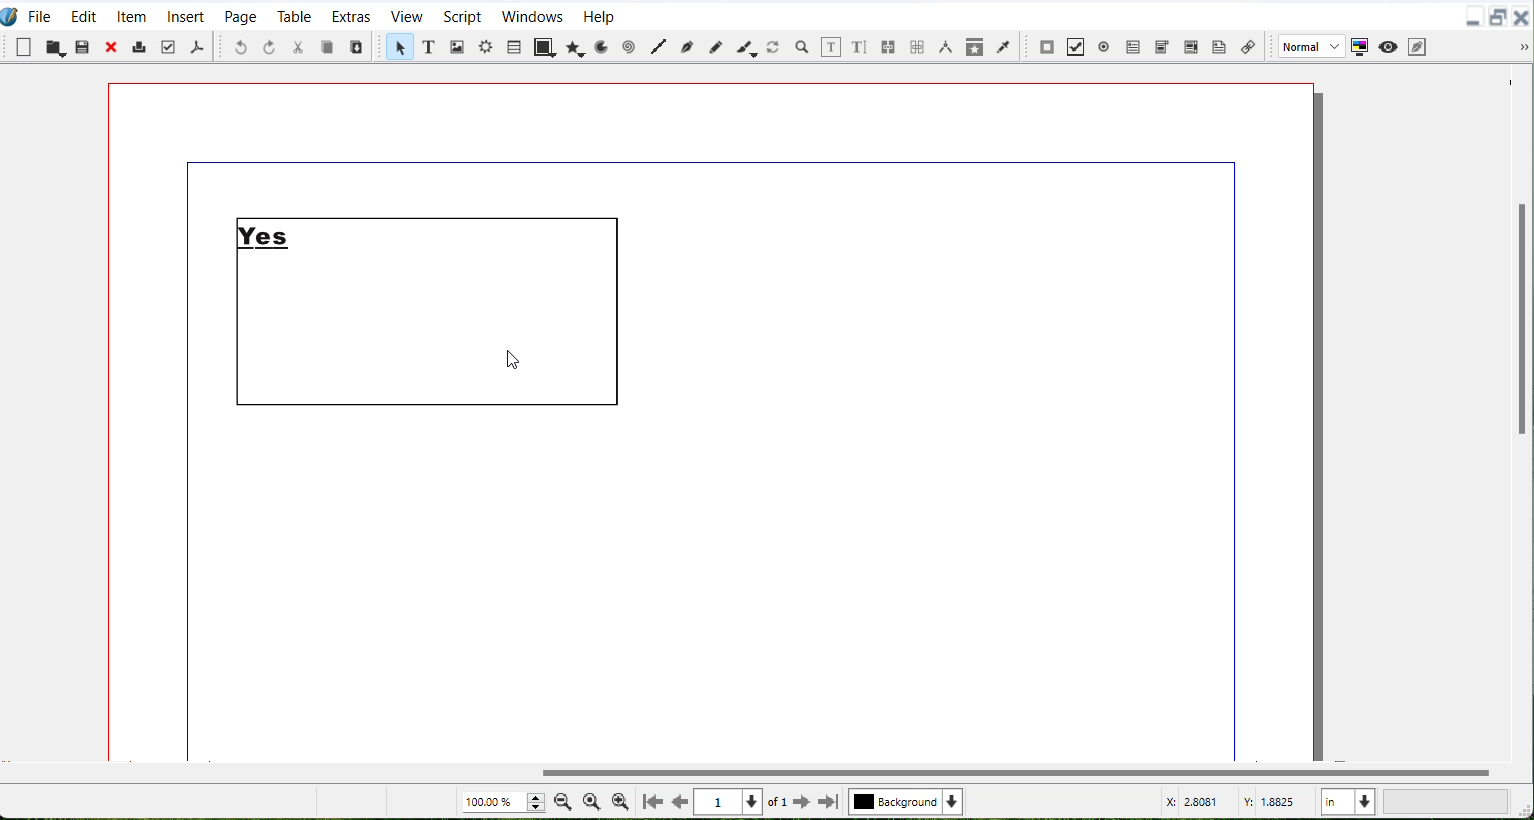 This screenshot has height=820, width=1534. I want to click on Go to next Page, so click(802, 803).